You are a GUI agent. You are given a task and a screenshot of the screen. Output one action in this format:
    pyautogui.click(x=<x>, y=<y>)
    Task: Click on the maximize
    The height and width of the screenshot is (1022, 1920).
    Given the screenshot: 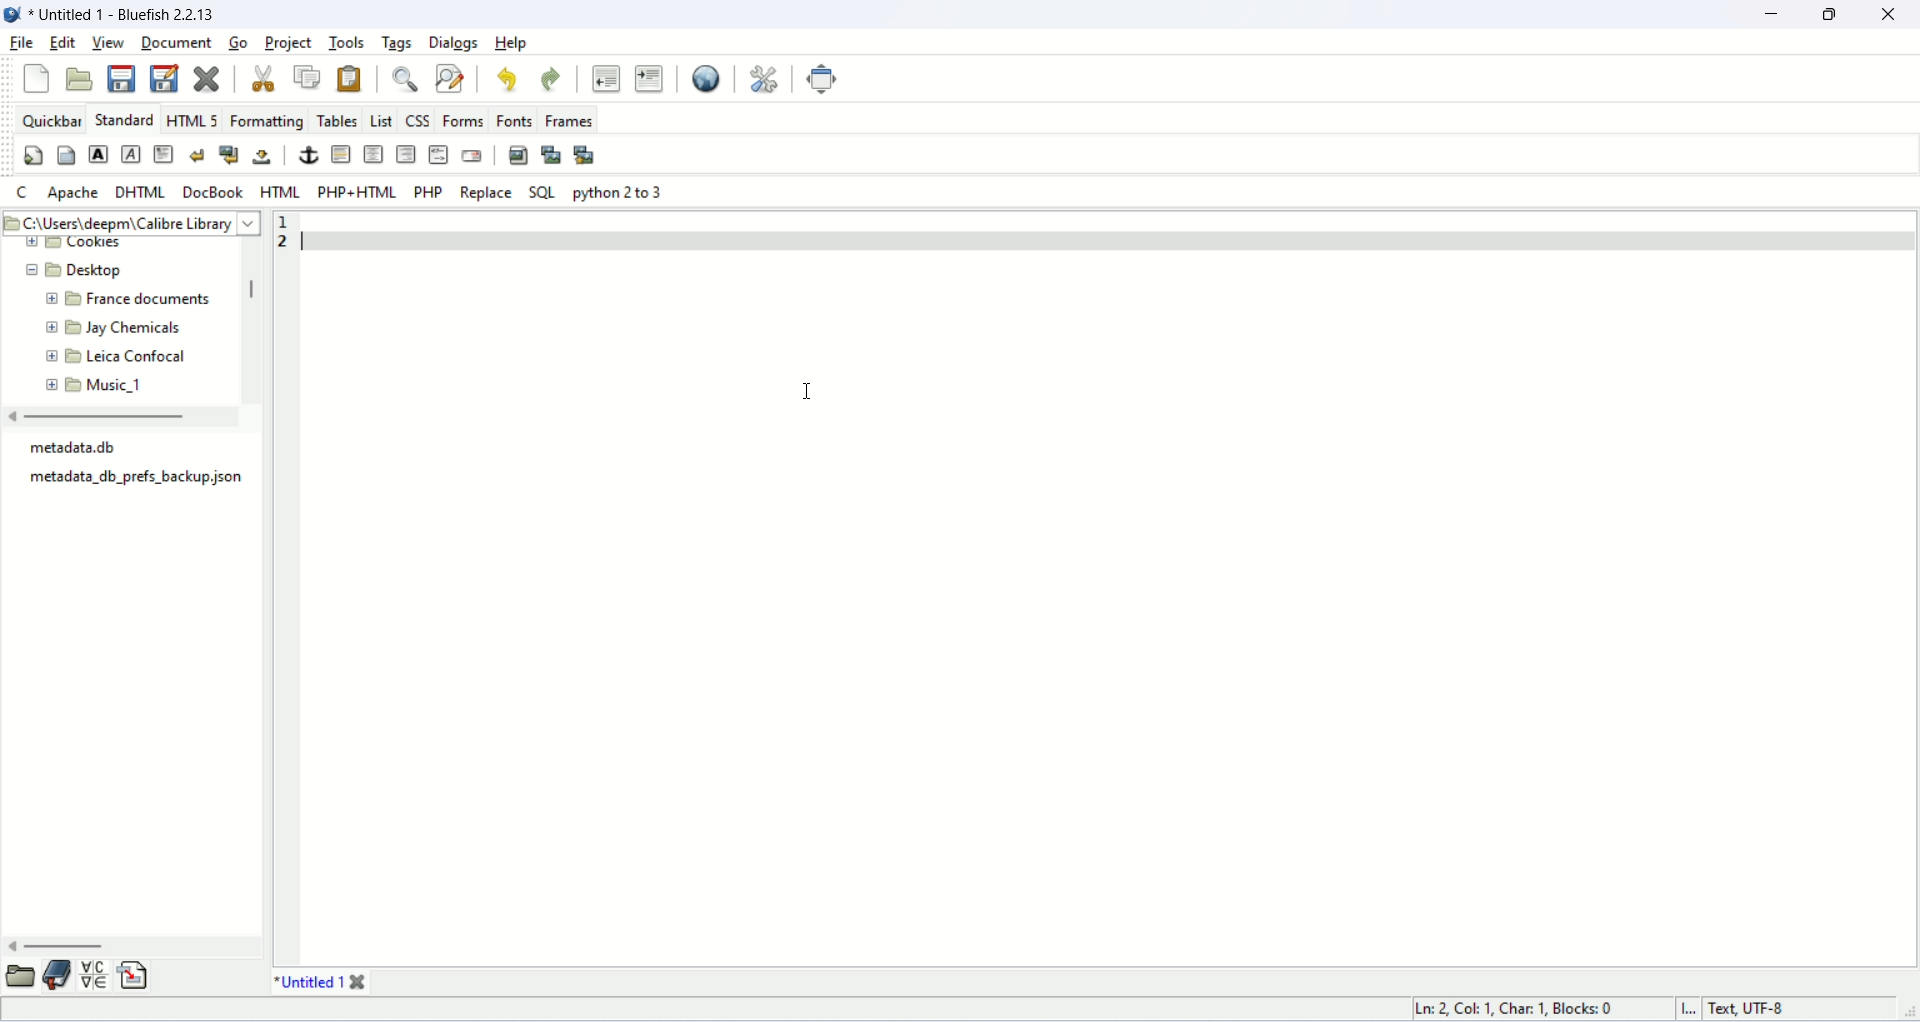 What is the action you would take?
    pyautogui.click(x=1835, y=13)
    